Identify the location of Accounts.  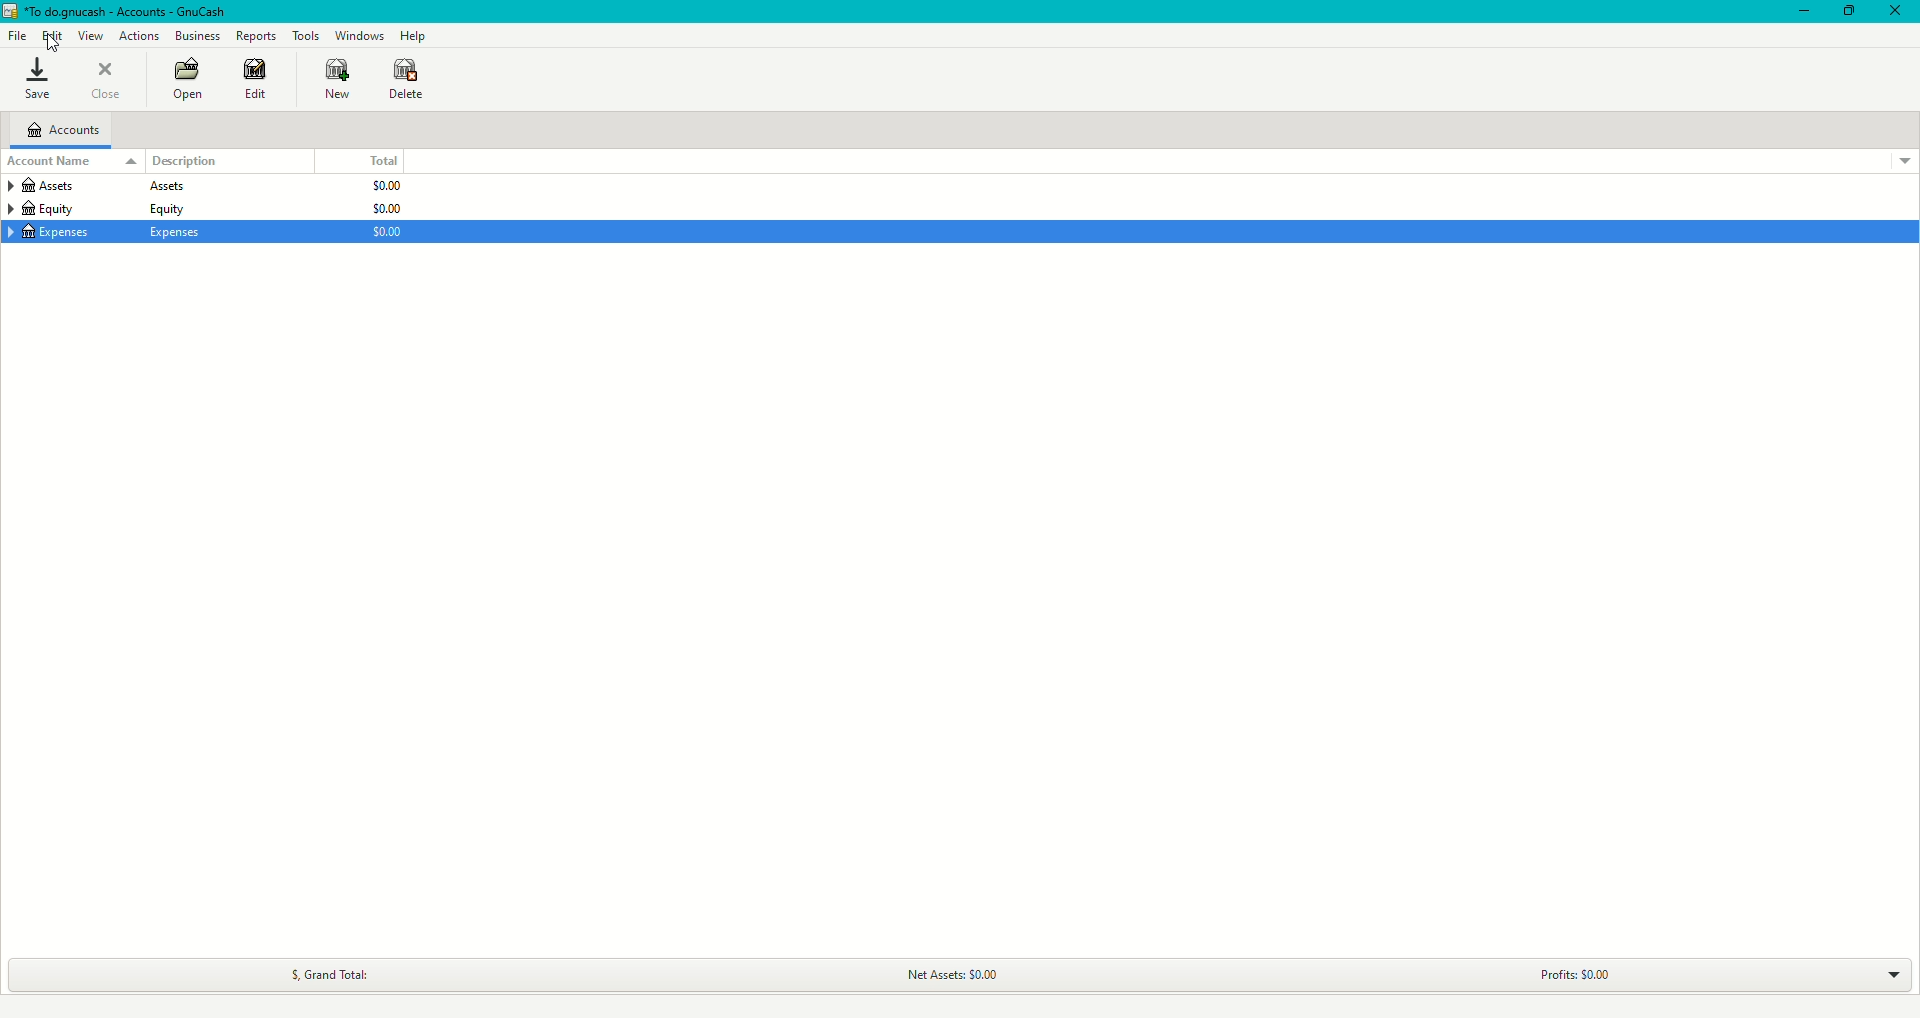
(64, 130).